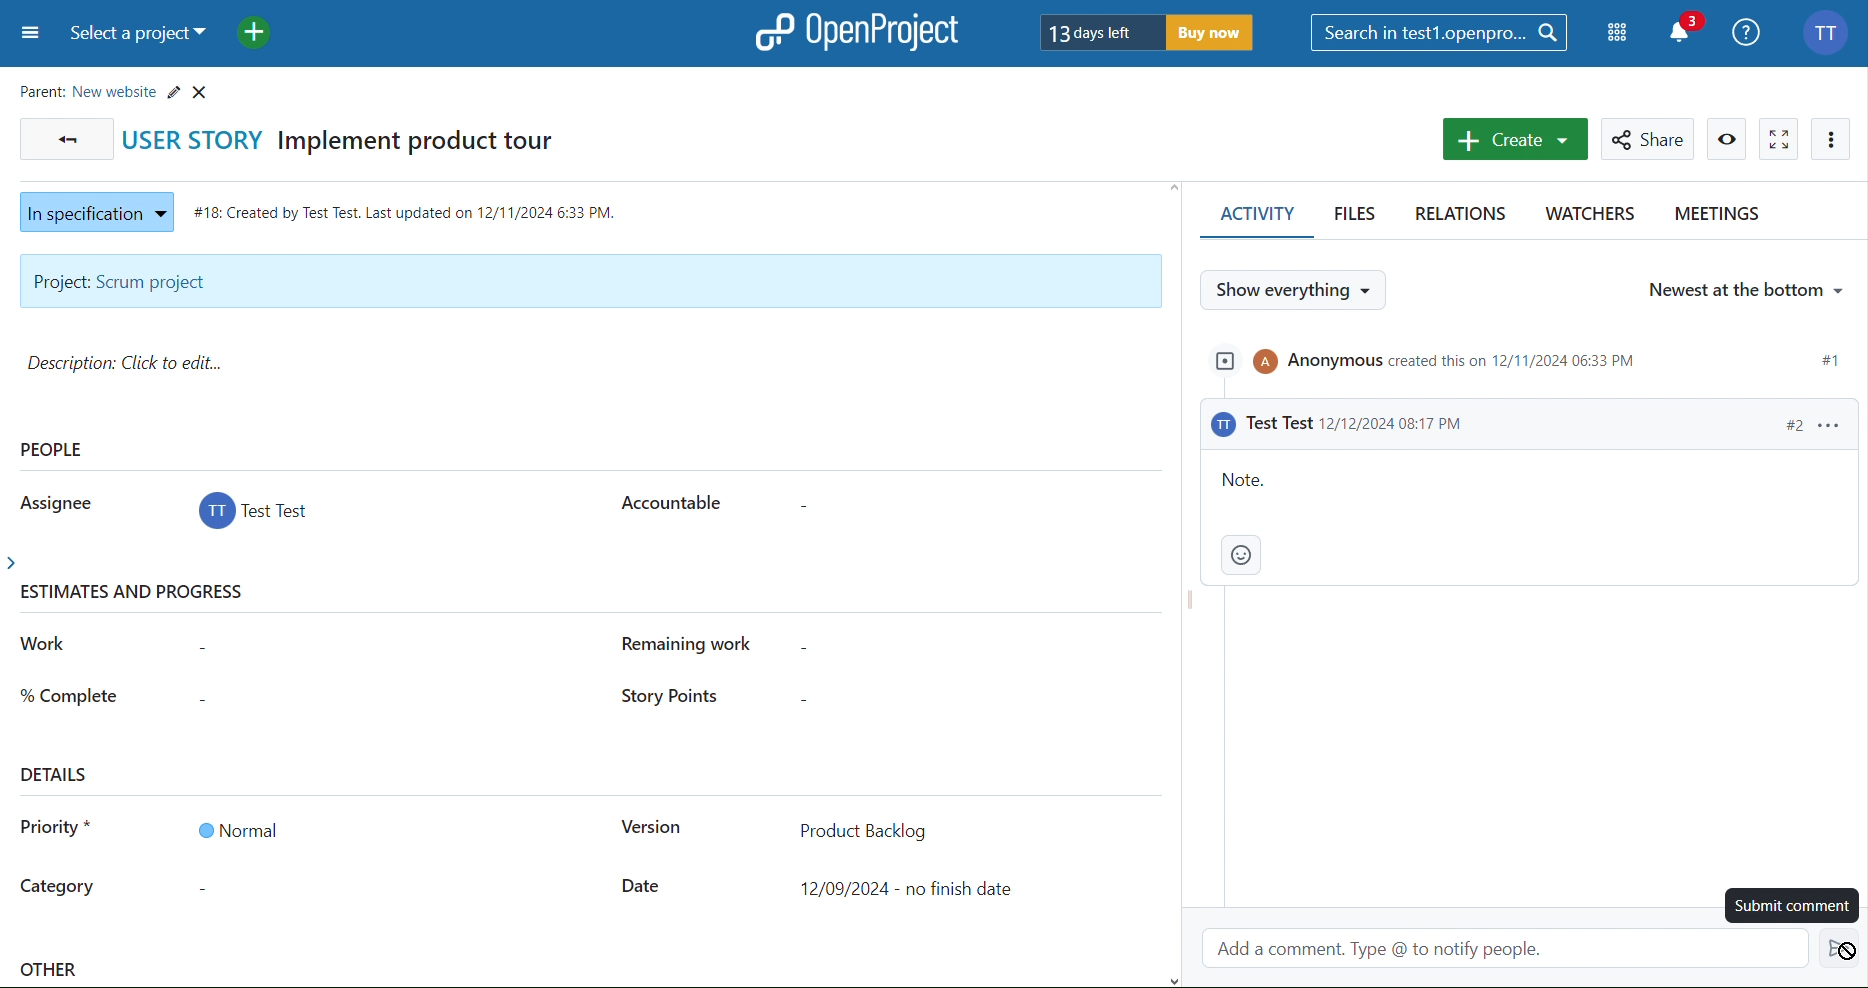 The image size is (1868, 988). Describe the element at coordinates (1148, 31) in the screenshot. I see `Trial period timer` at that location.